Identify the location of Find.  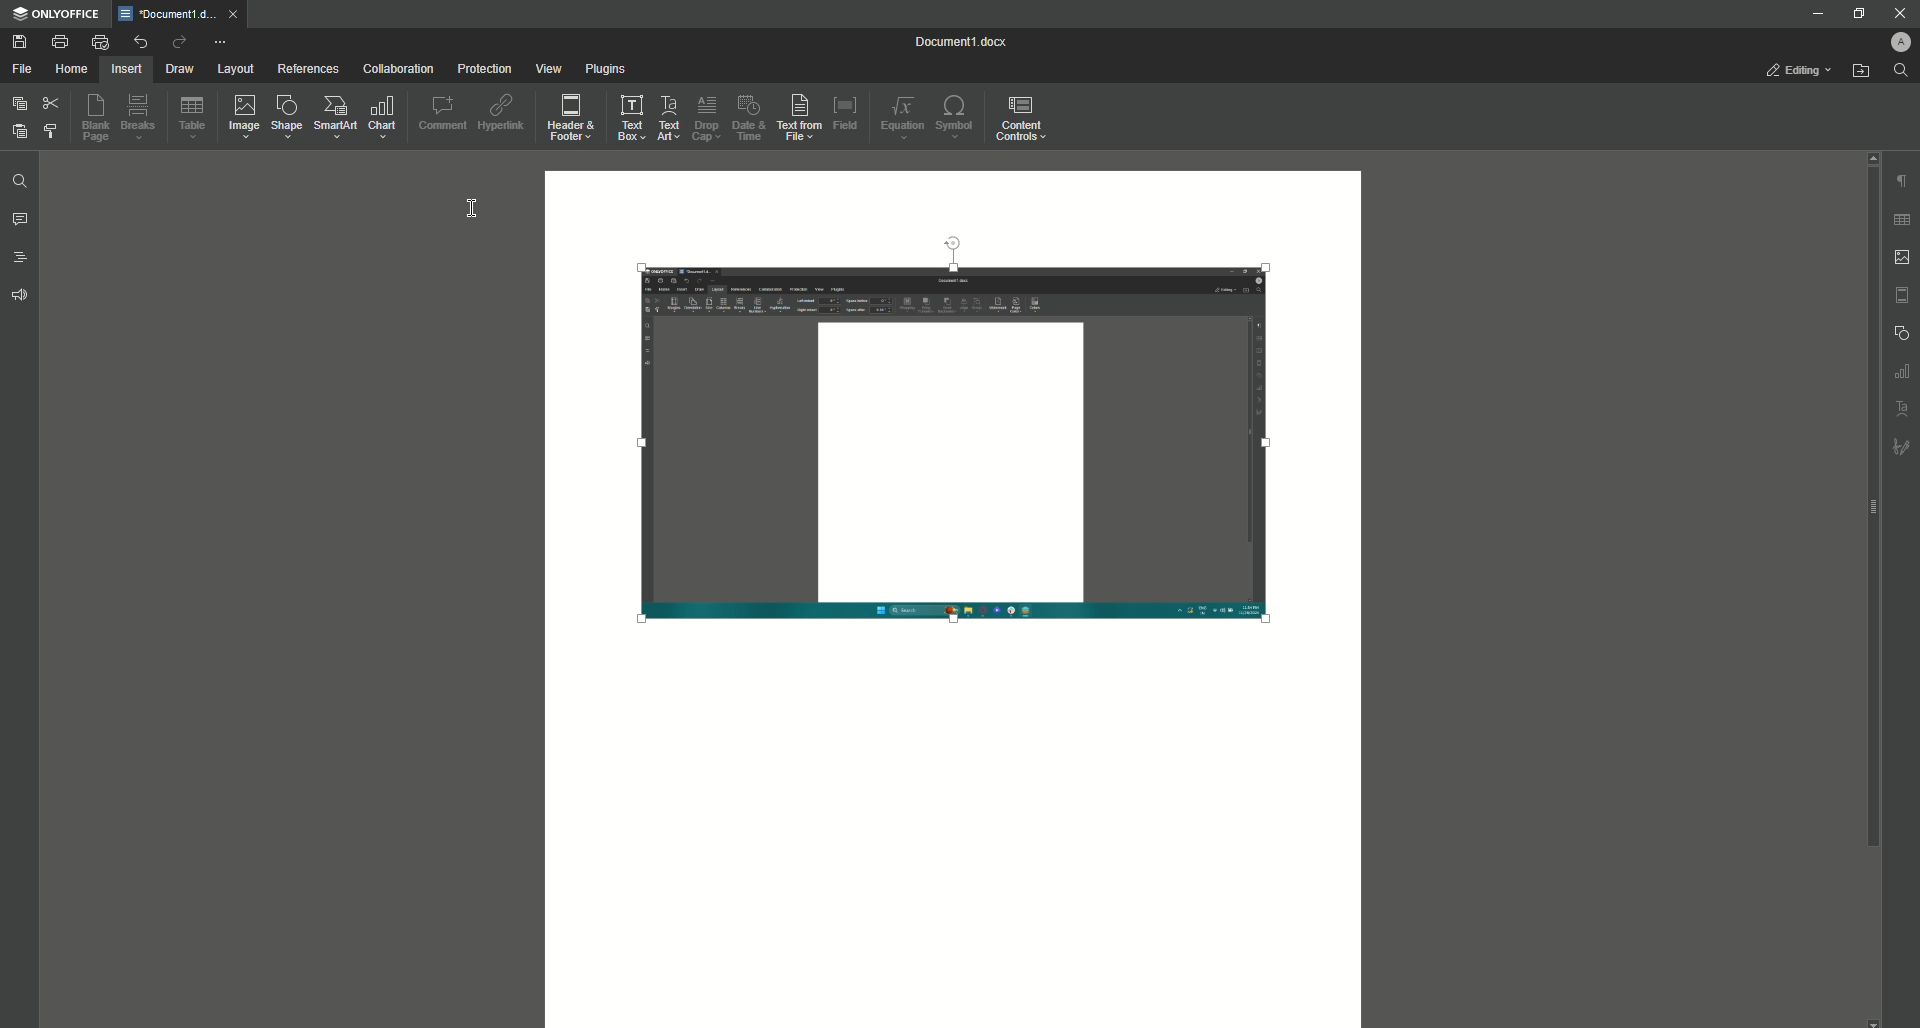
(1900, 70).